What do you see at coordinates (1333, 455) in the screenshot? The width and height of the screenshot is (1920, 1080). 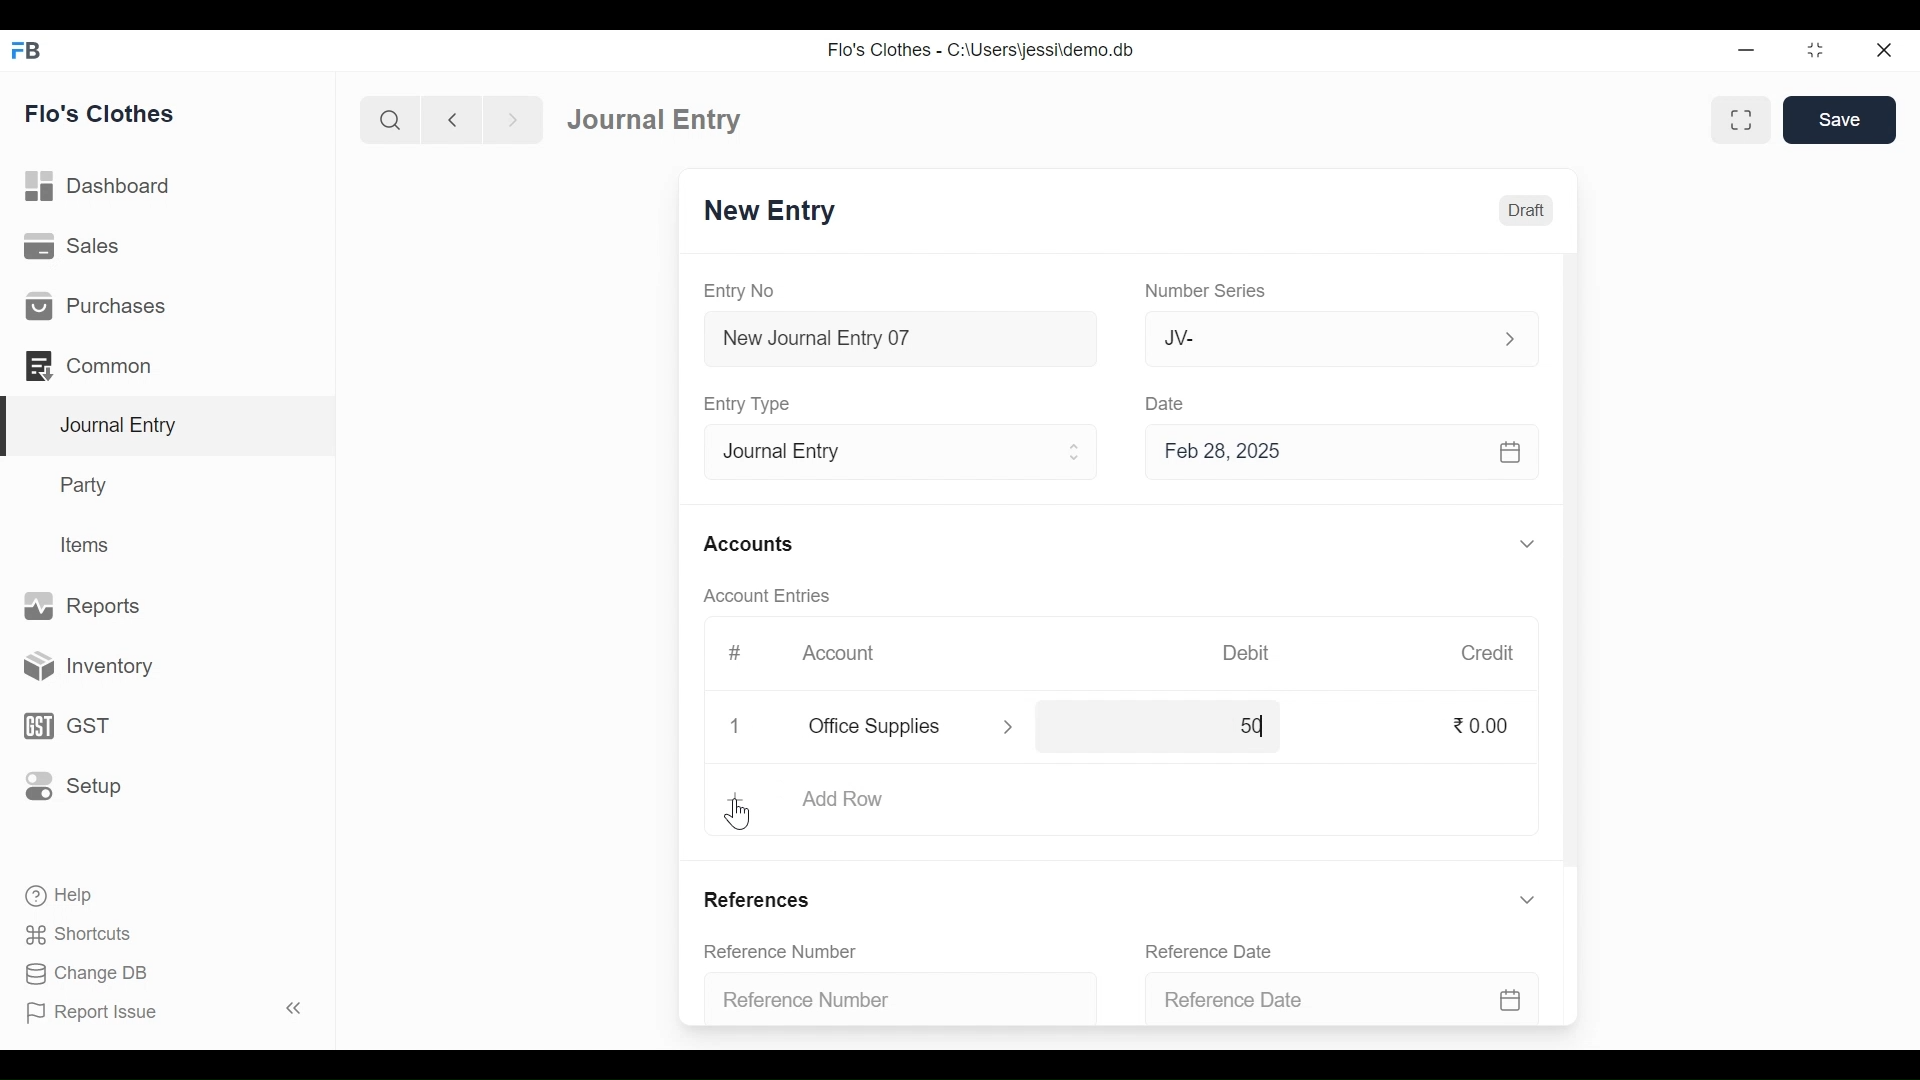 I see `Feb 28, 2025` at bounding box center [1333, 455].